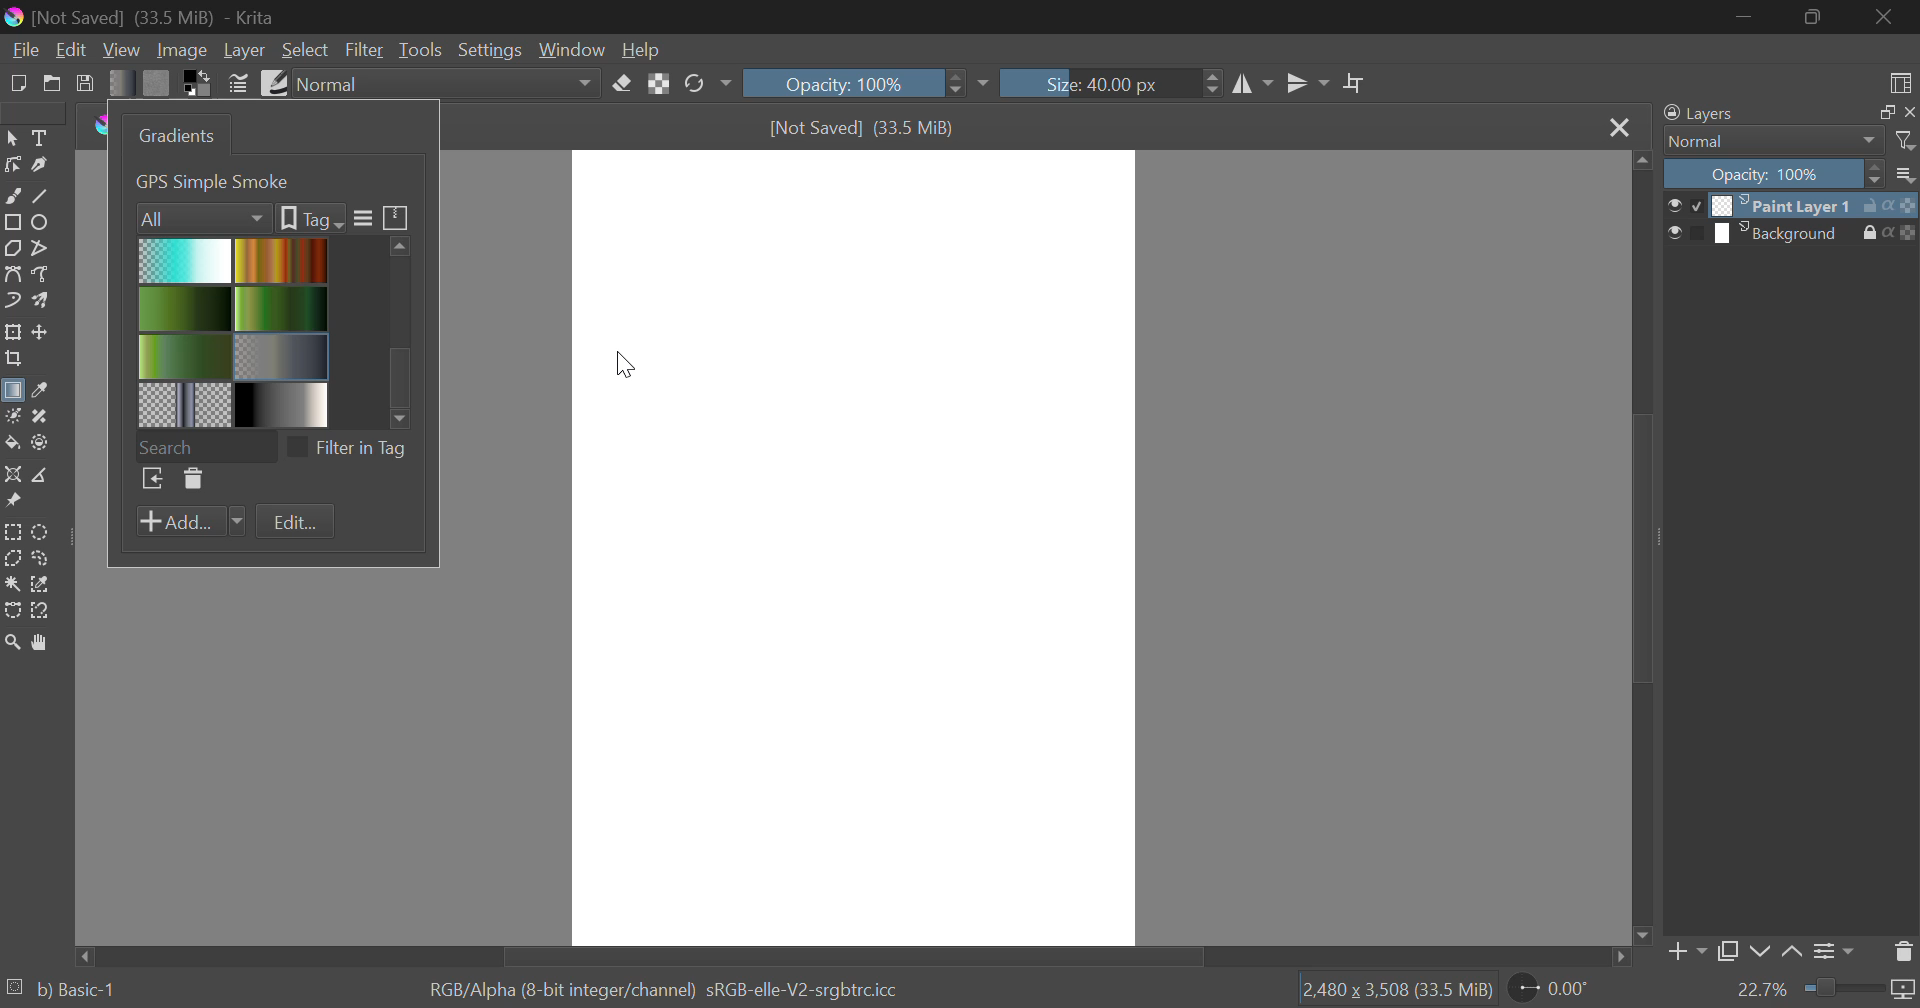 The width and height of the screenshot is (1920, 1008). What do you see at coordinates (1881, 113) in the screenshot?
I see `full screen` at bounding box center [1881, 113].